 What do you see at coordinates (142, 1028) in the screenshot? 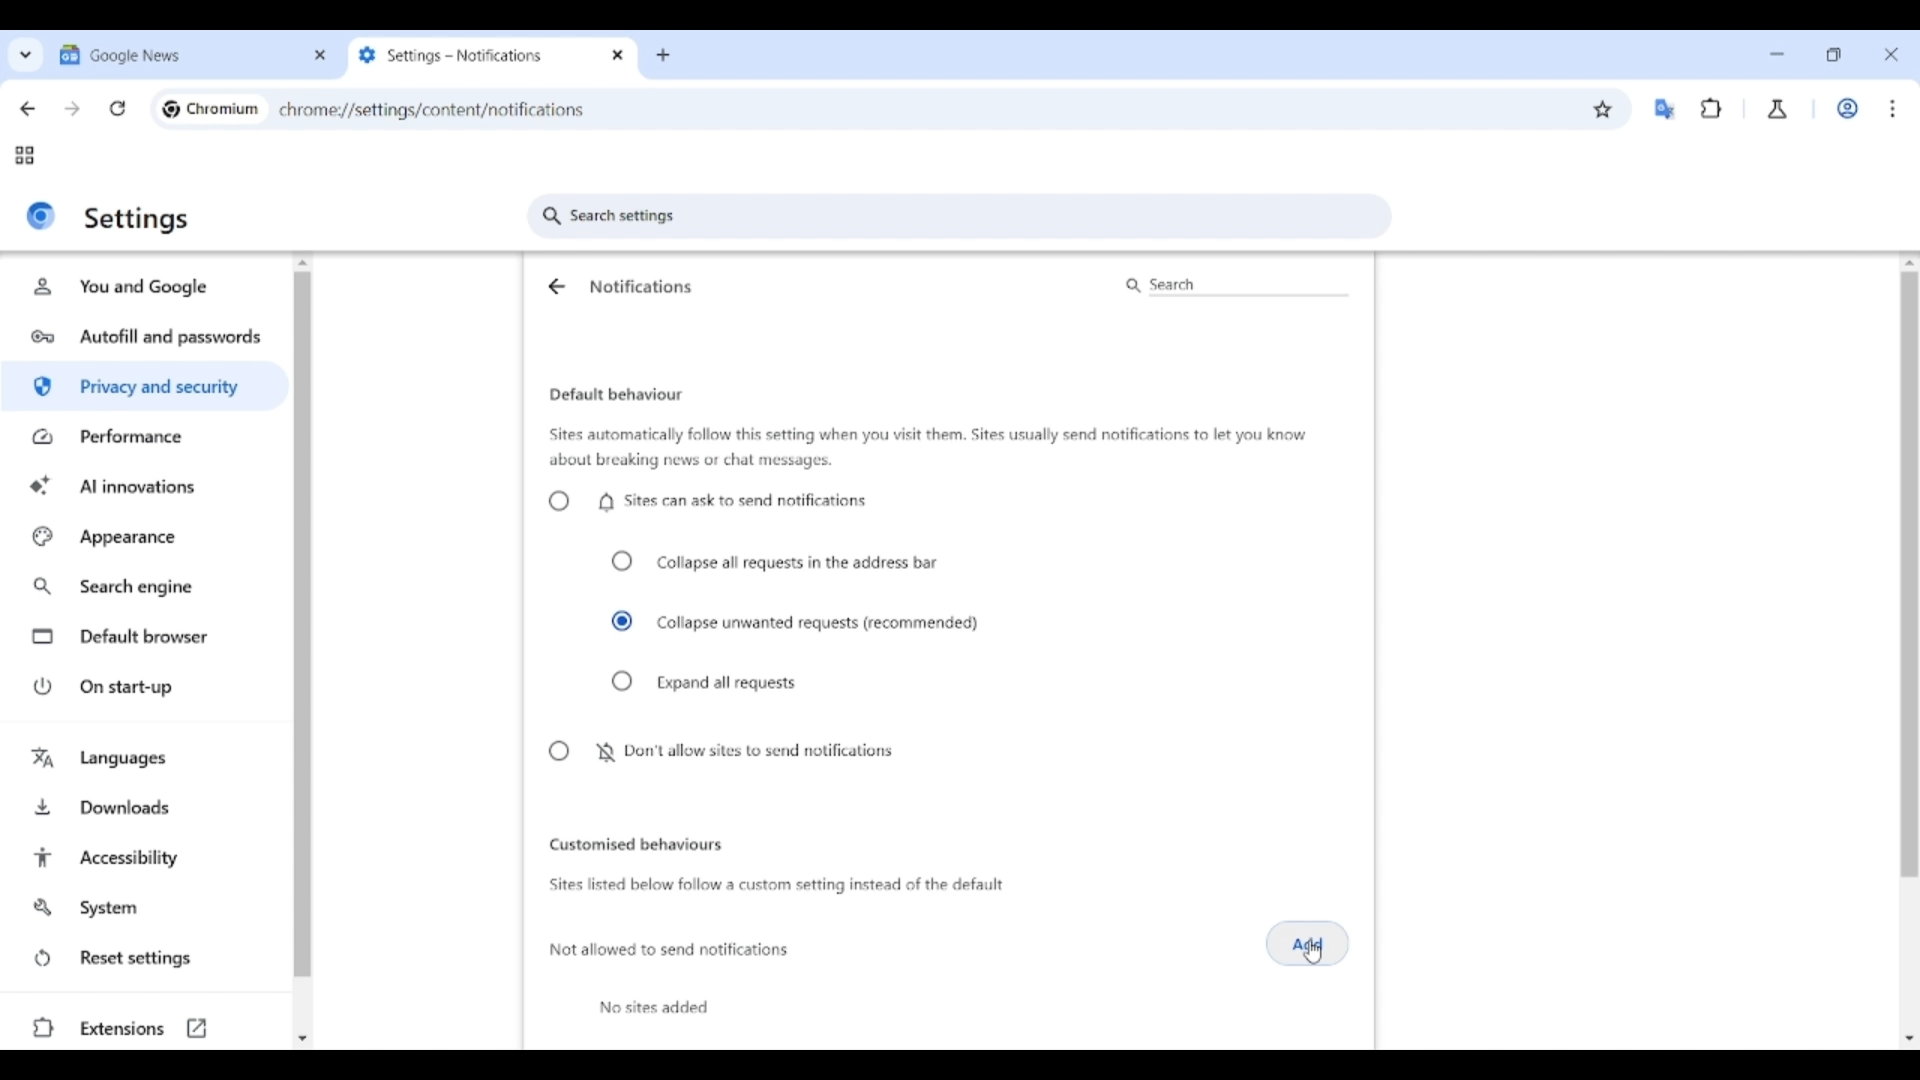
I see `Extensions` at bounding box center [142, 1028].